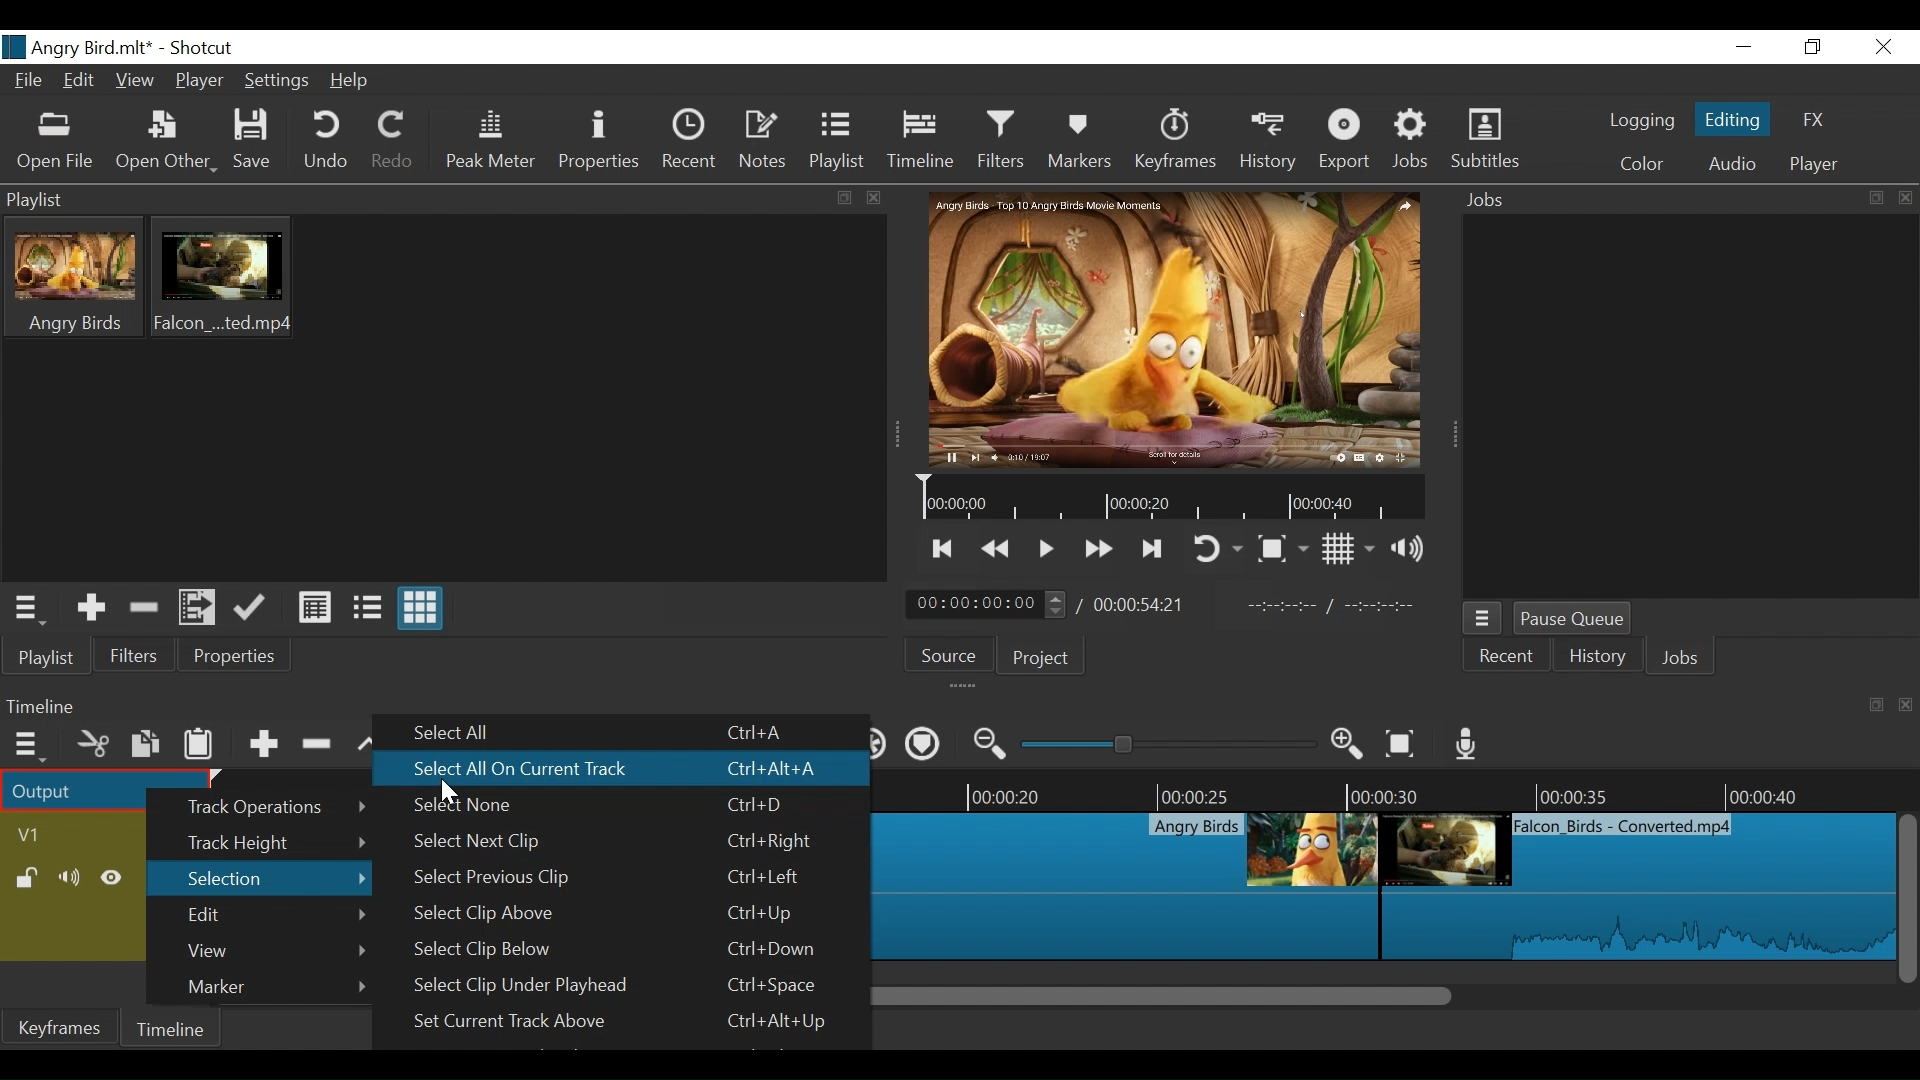 The image size is (1920, 1080). What do you see at coordinates (1340, 608) in the screenshot?
I see `In point` at bounding box center [1340, 608].